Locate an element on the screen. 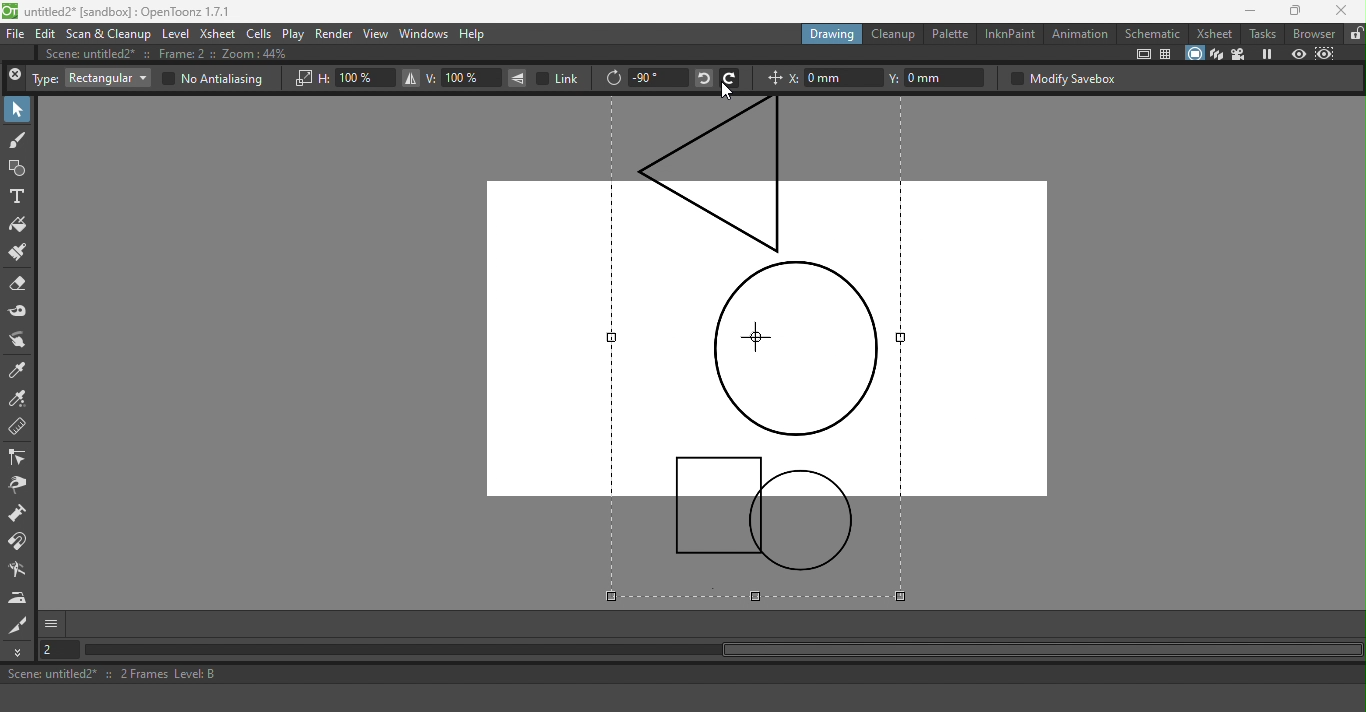 The height and width of the screenshot is (712, 1366). InknPaint is located at coordinates (1009, 33).